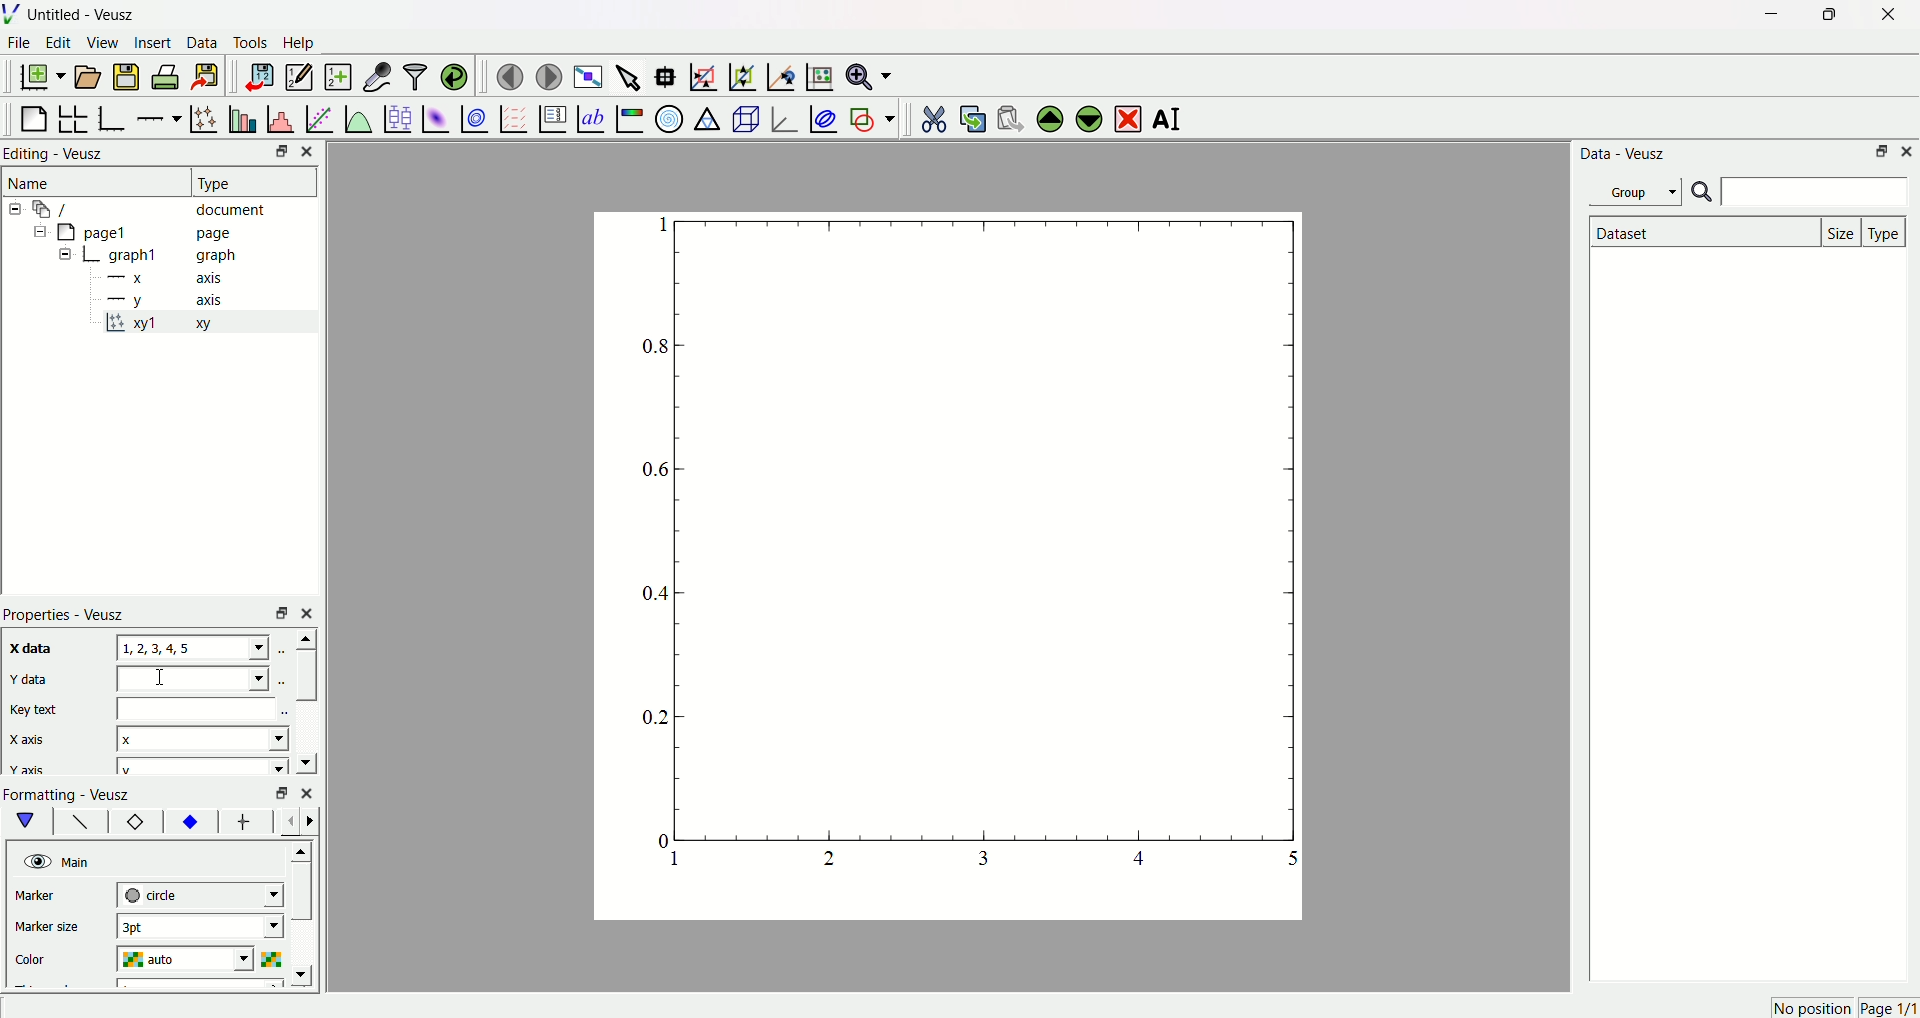  Describe the element at coordinates (35, 740) in the screenshot. I see `X axis` at that location.